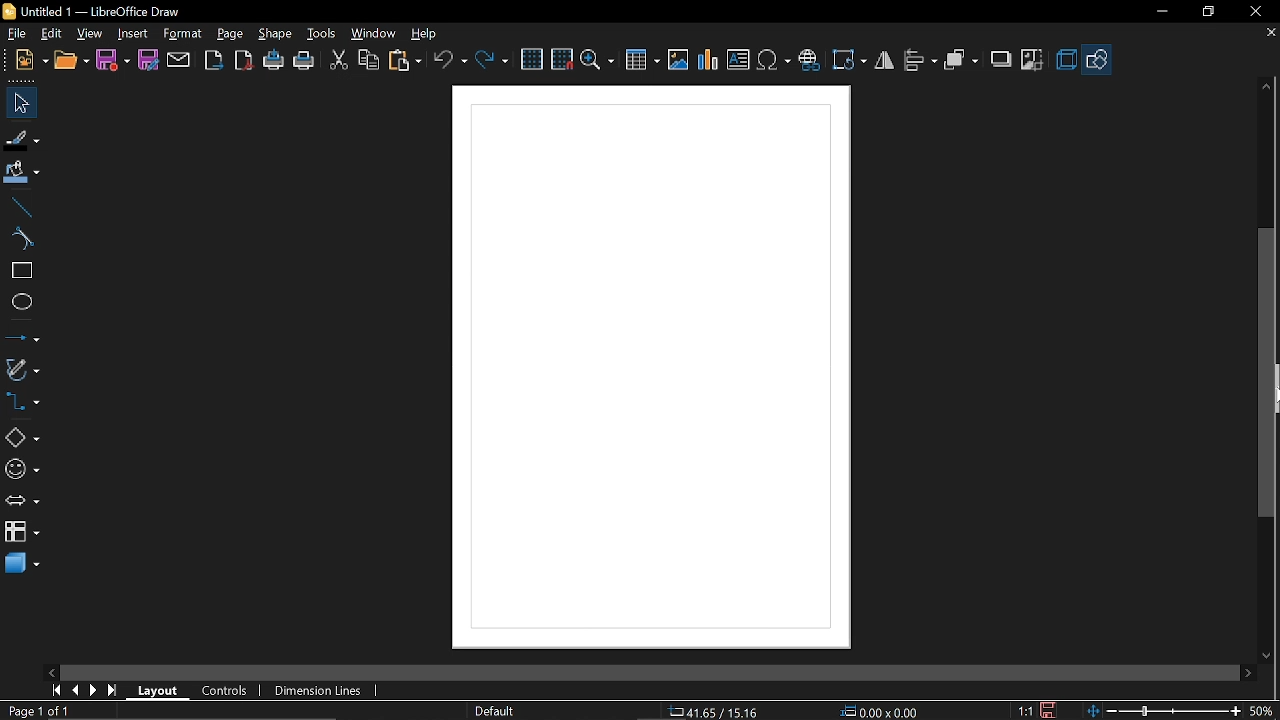 The height and width of the screenshot is (720, 1280). I want to click on close, so click(1252, 11).